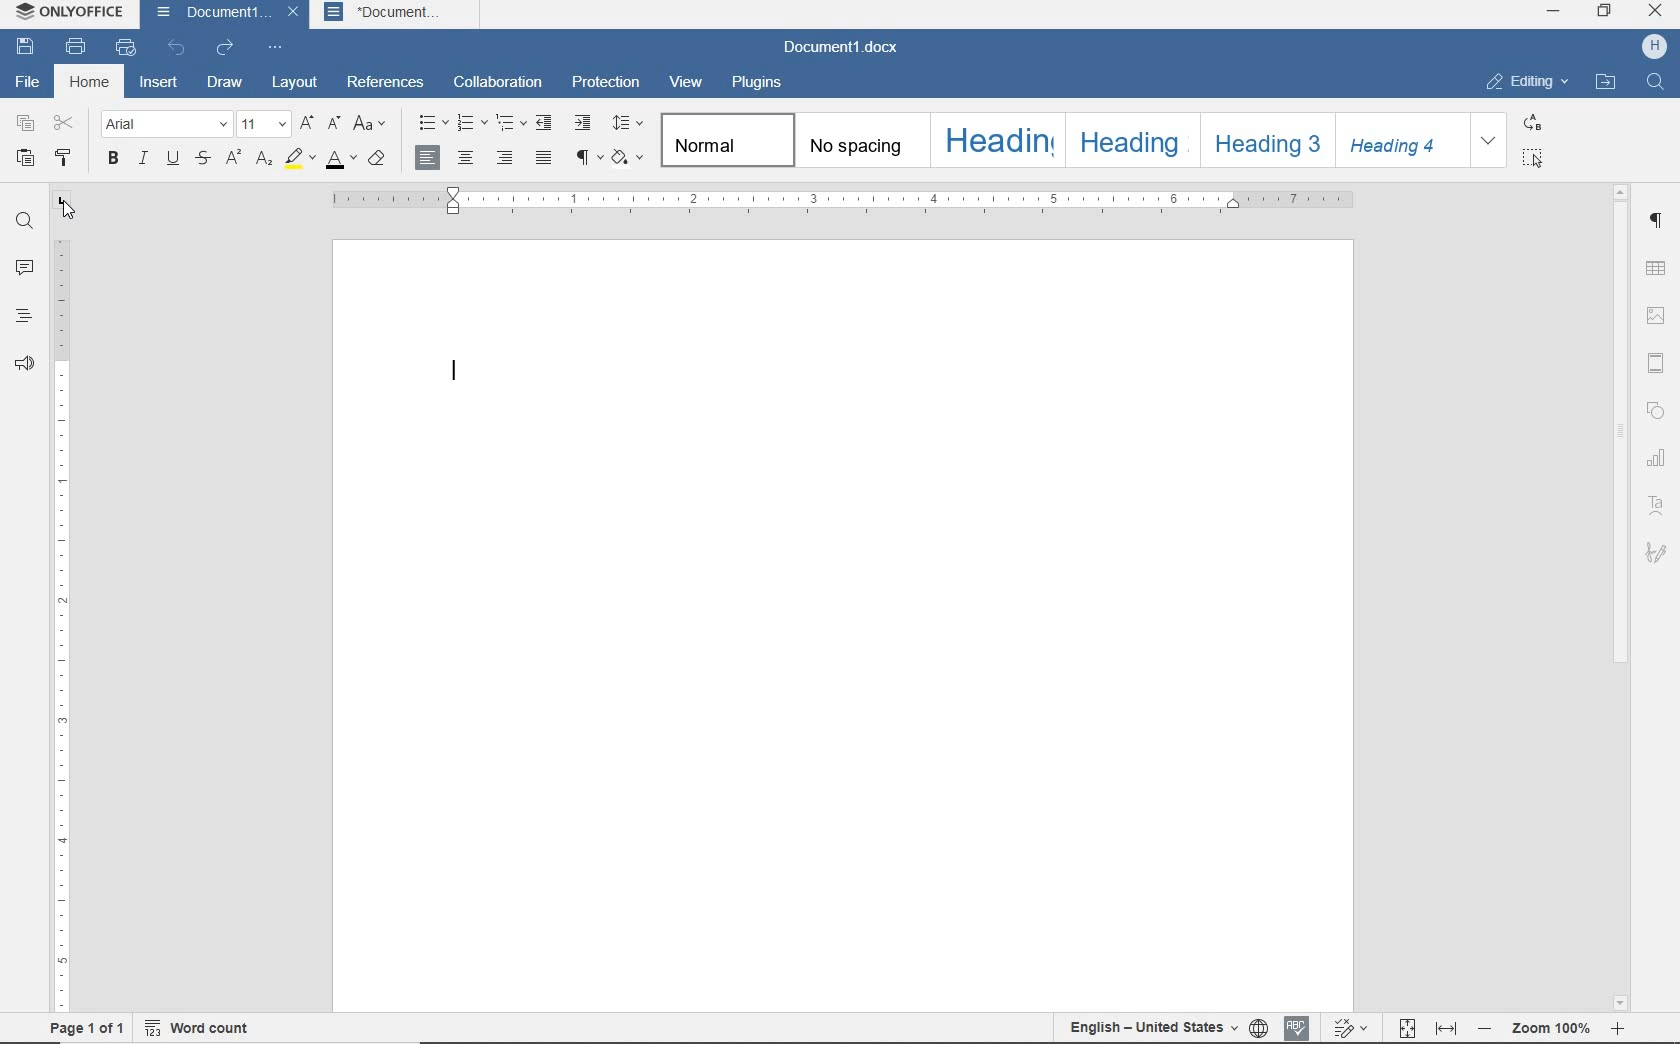 This screenshot has width=1680, height=1044. What do you see at coordinates (1129, 139) in the screenshot?
I see `HEADING 2` at bounding box center [1129, 139].